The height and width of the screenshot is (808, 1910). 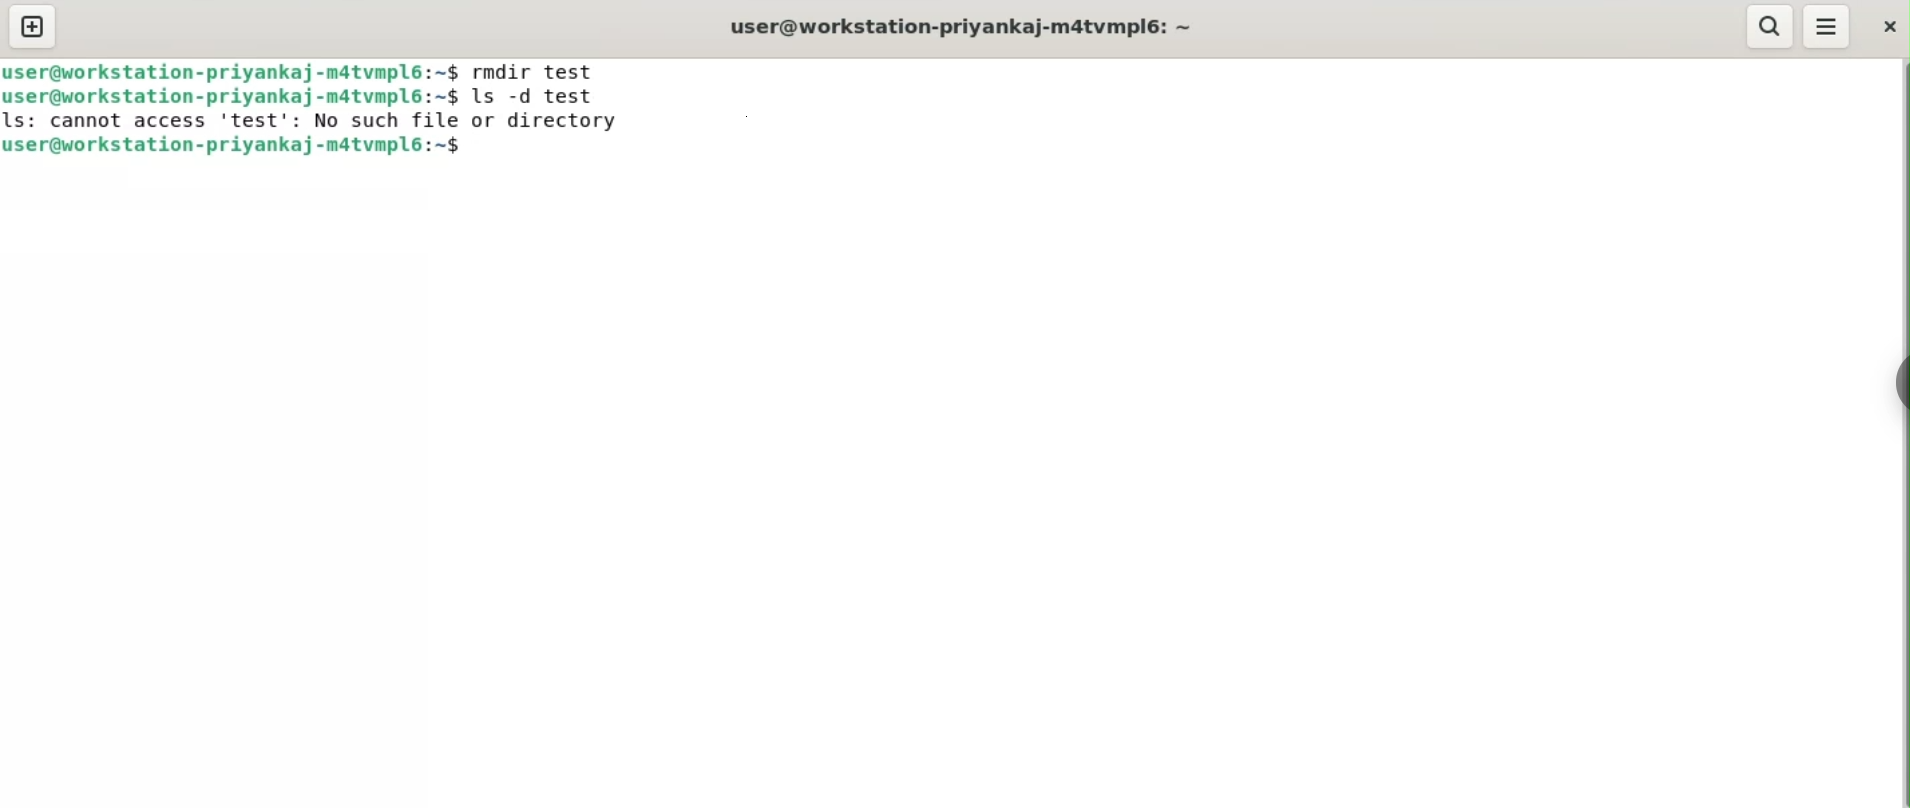 I want to click on LS: cannot access test’: NO such Tile or directory, so click(x=315, y=122).